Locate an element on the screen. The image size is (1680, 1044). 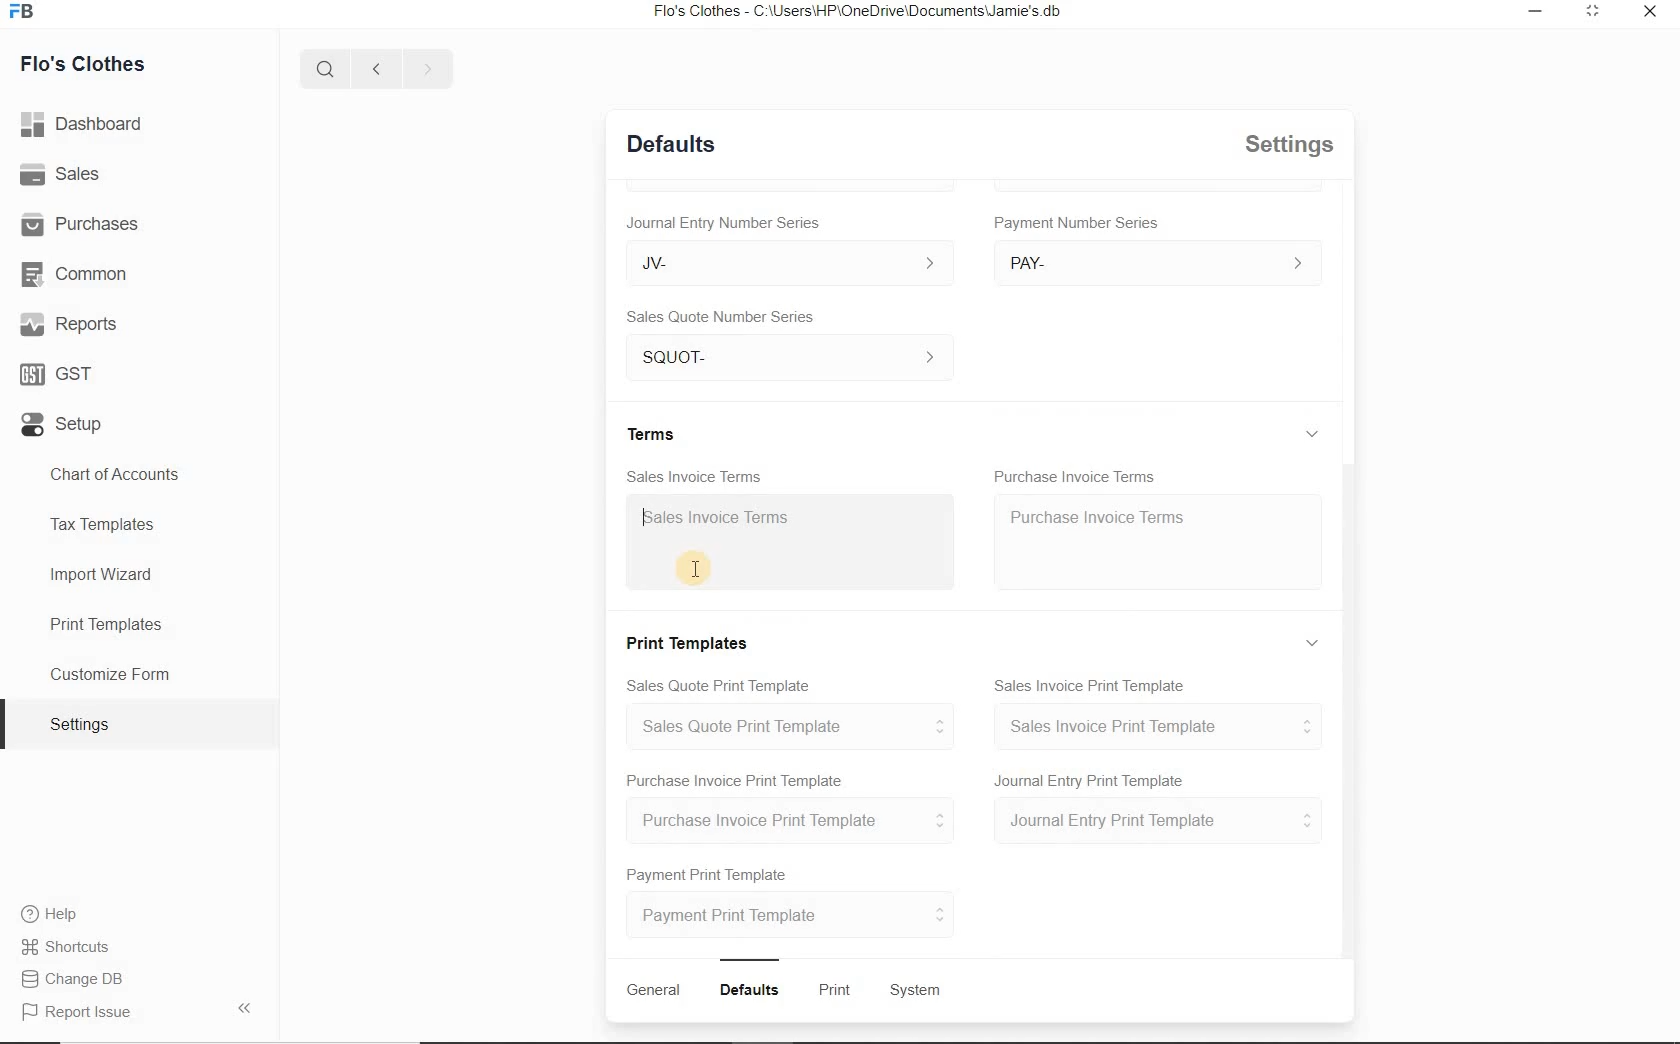
Reports is located at coordinates (67, 323).